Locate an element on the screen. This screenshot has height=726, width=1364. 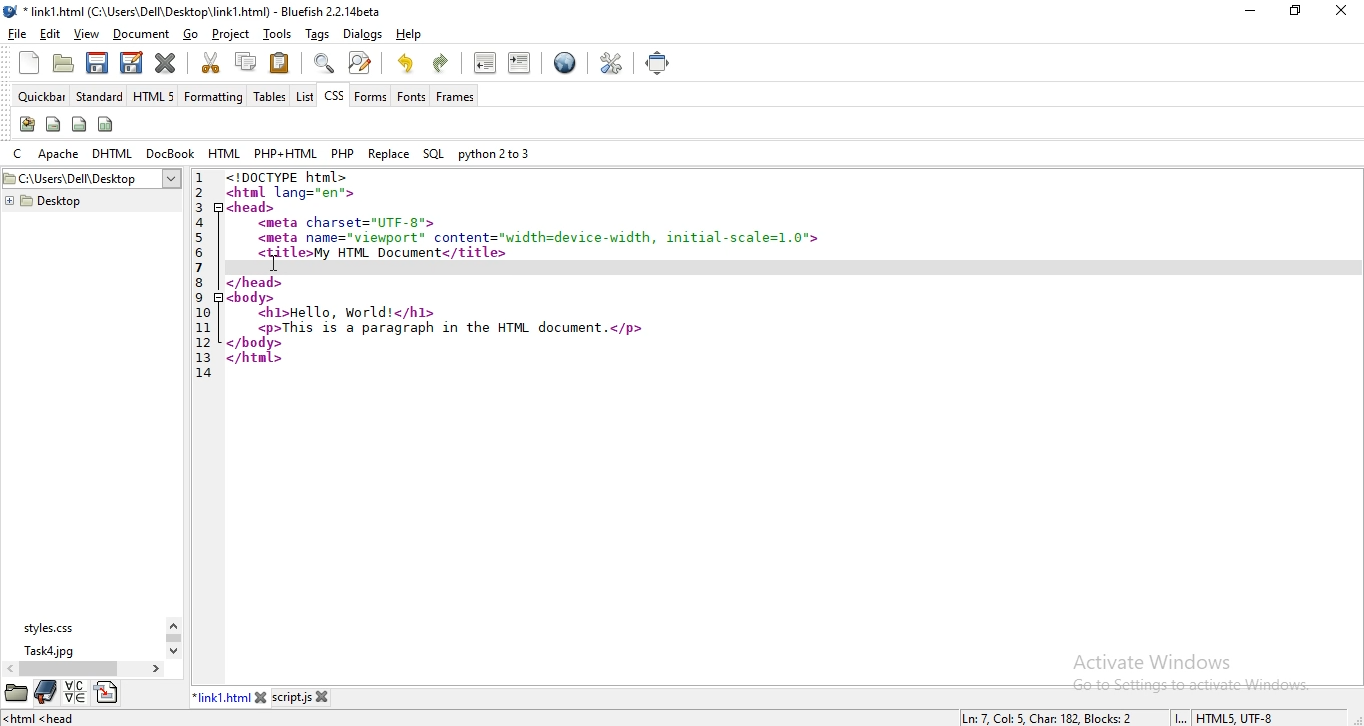
php is located at coordinates (343, 153).